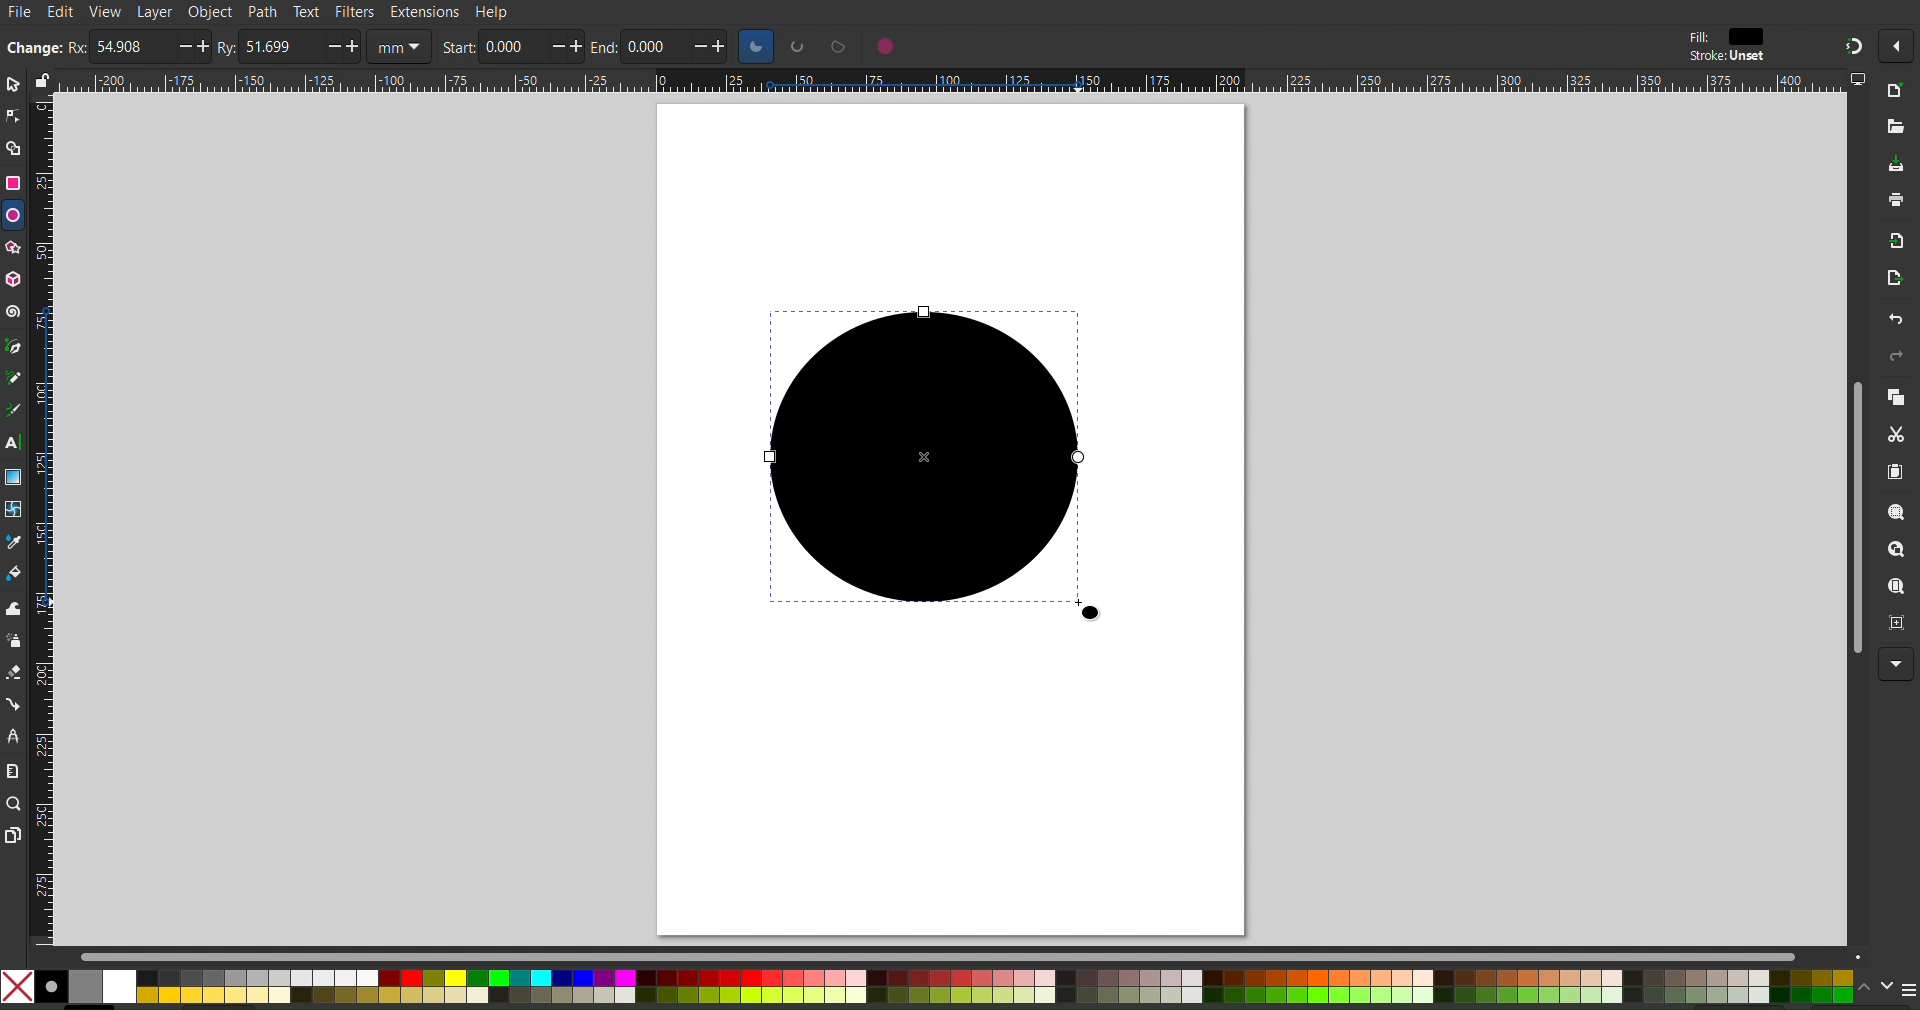 This screenshot has width=1920, height=1010. I want to click on , so click(926, 990).